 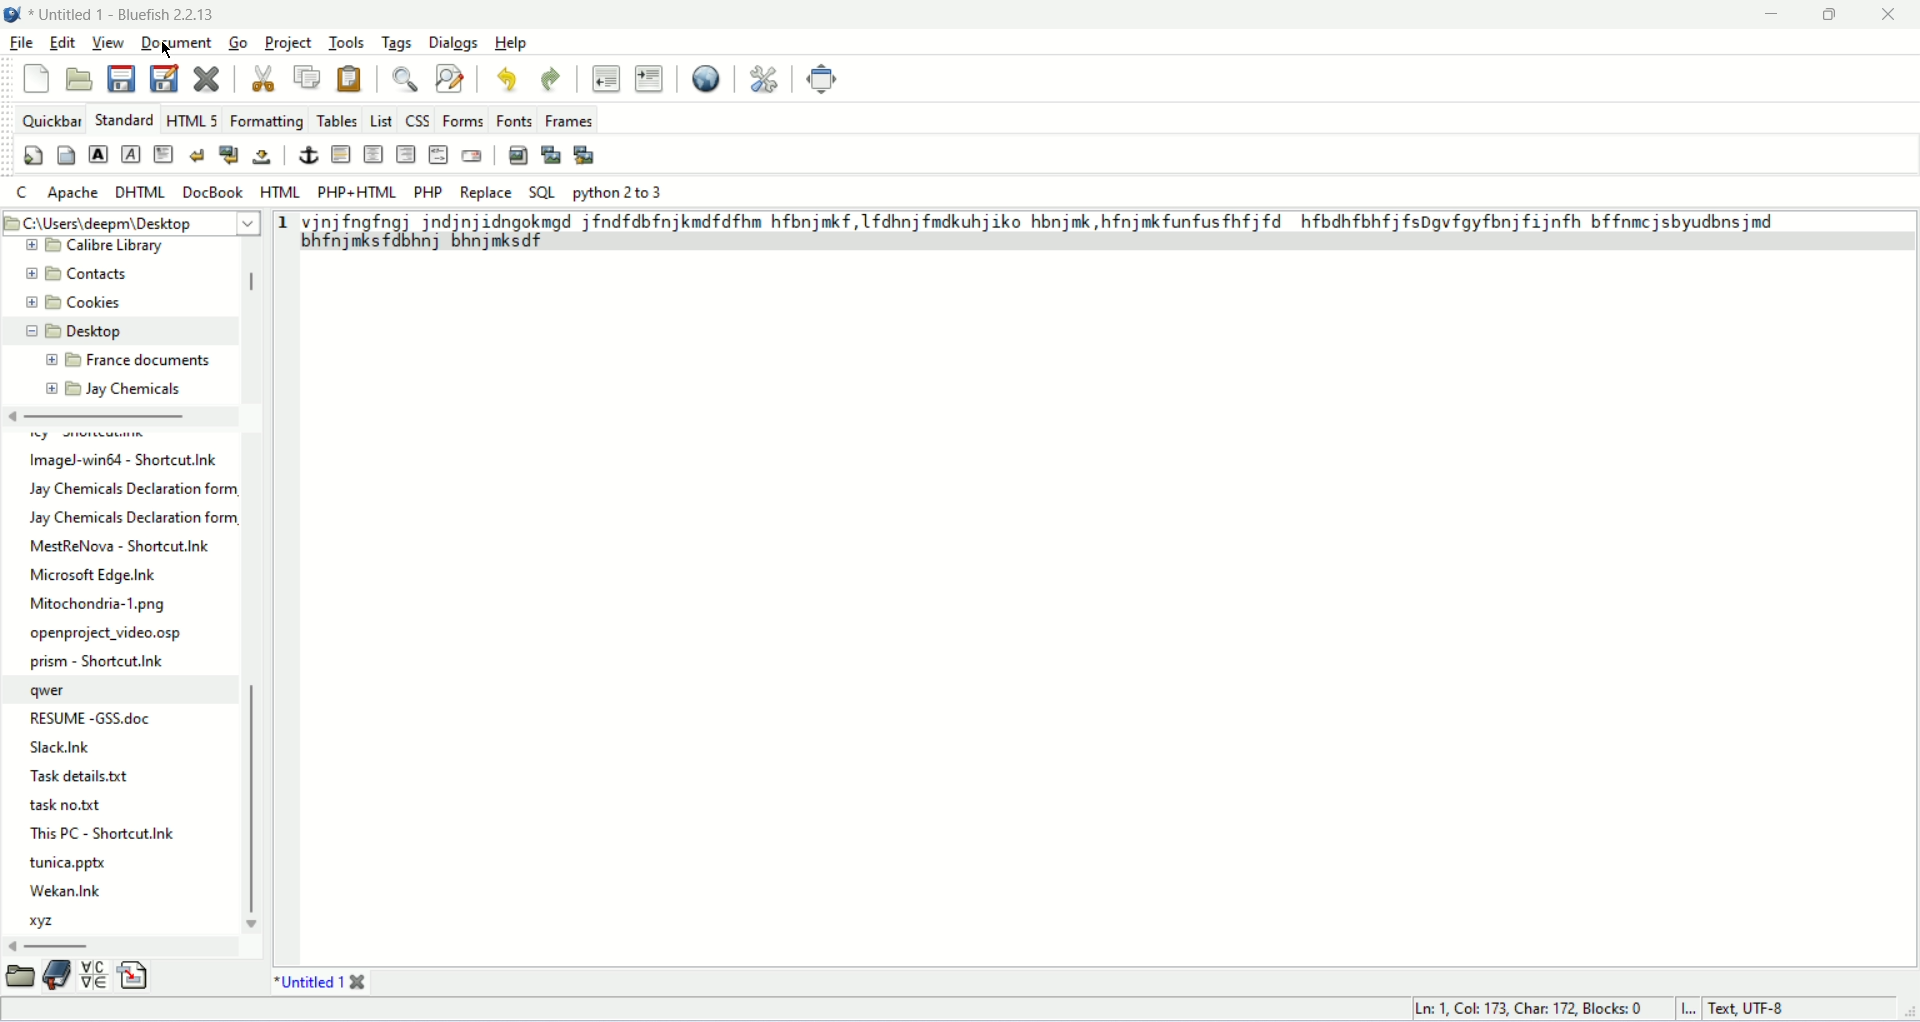 What do you see at coordinates (618, 192) in the screenshot?
I see `python 2 to 3` at bounding box center [618, 192].